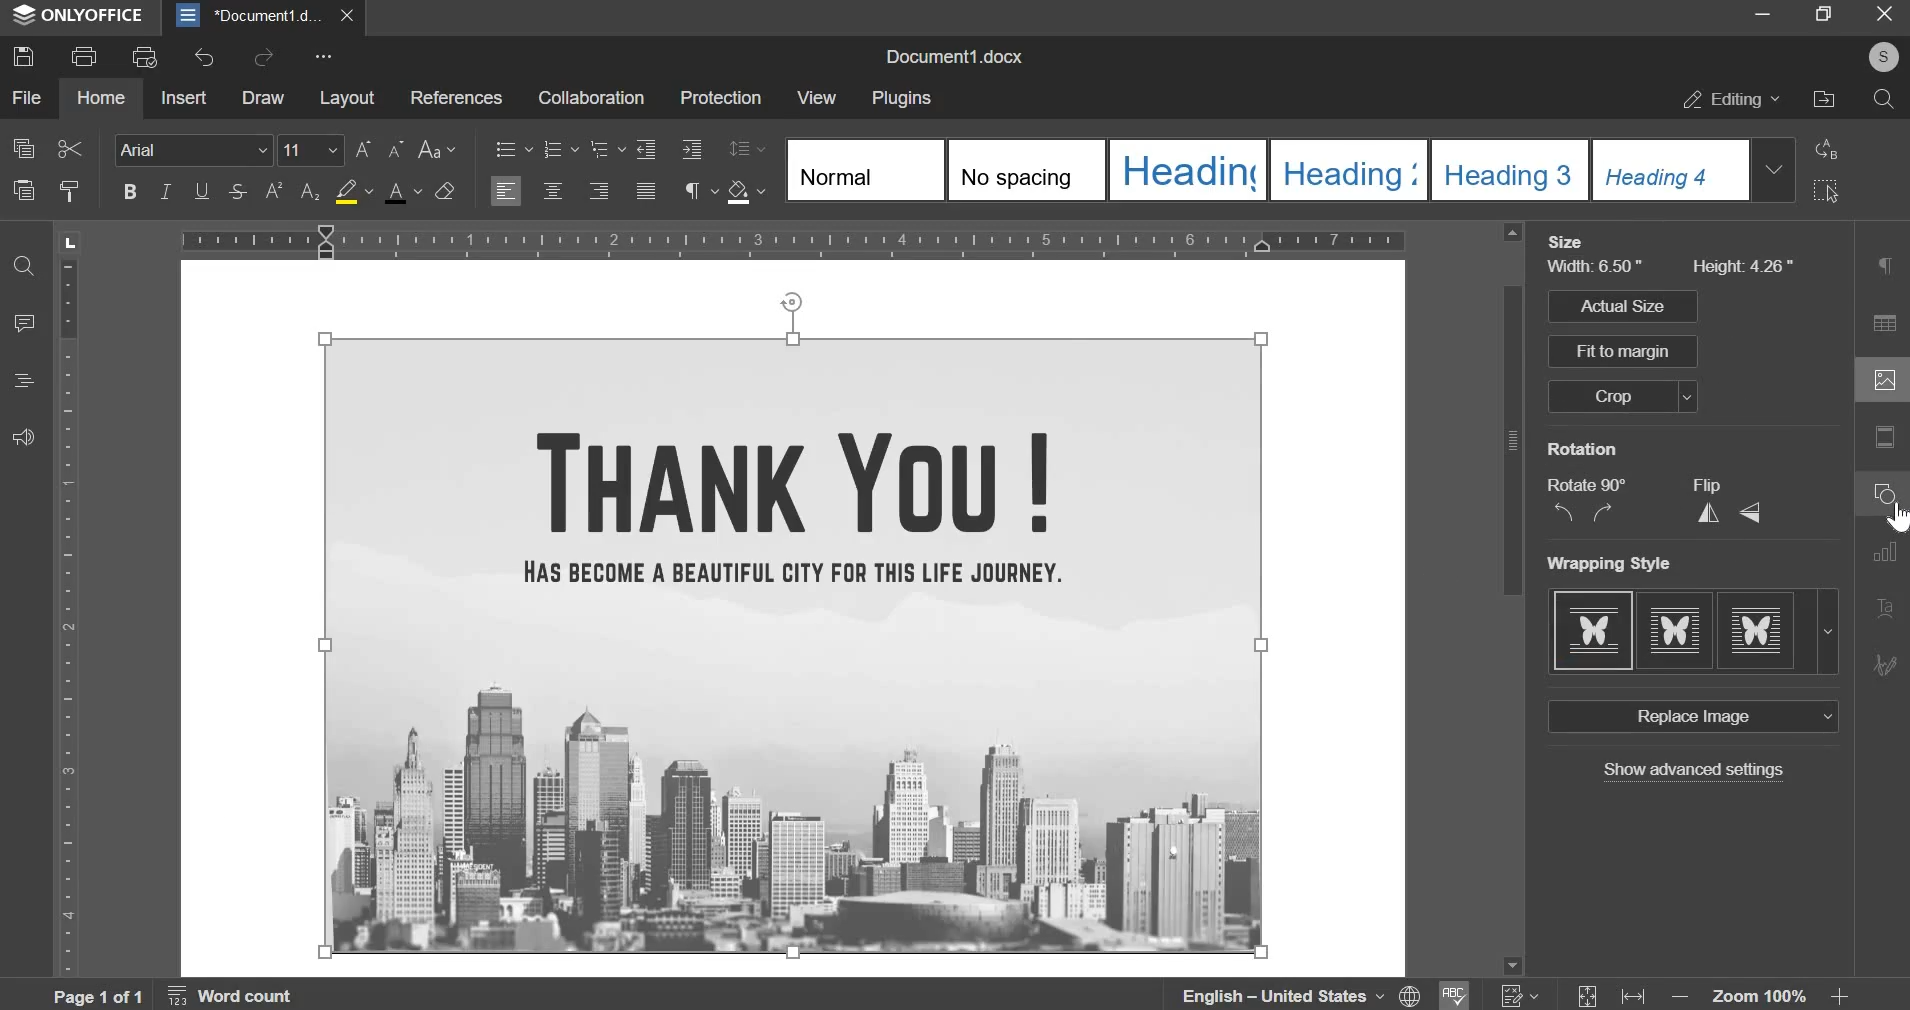 This screenshot has width=1910, height=1010. Describe the element at coordinates (719, 100) in the screenshot. I see `protection` at that location.